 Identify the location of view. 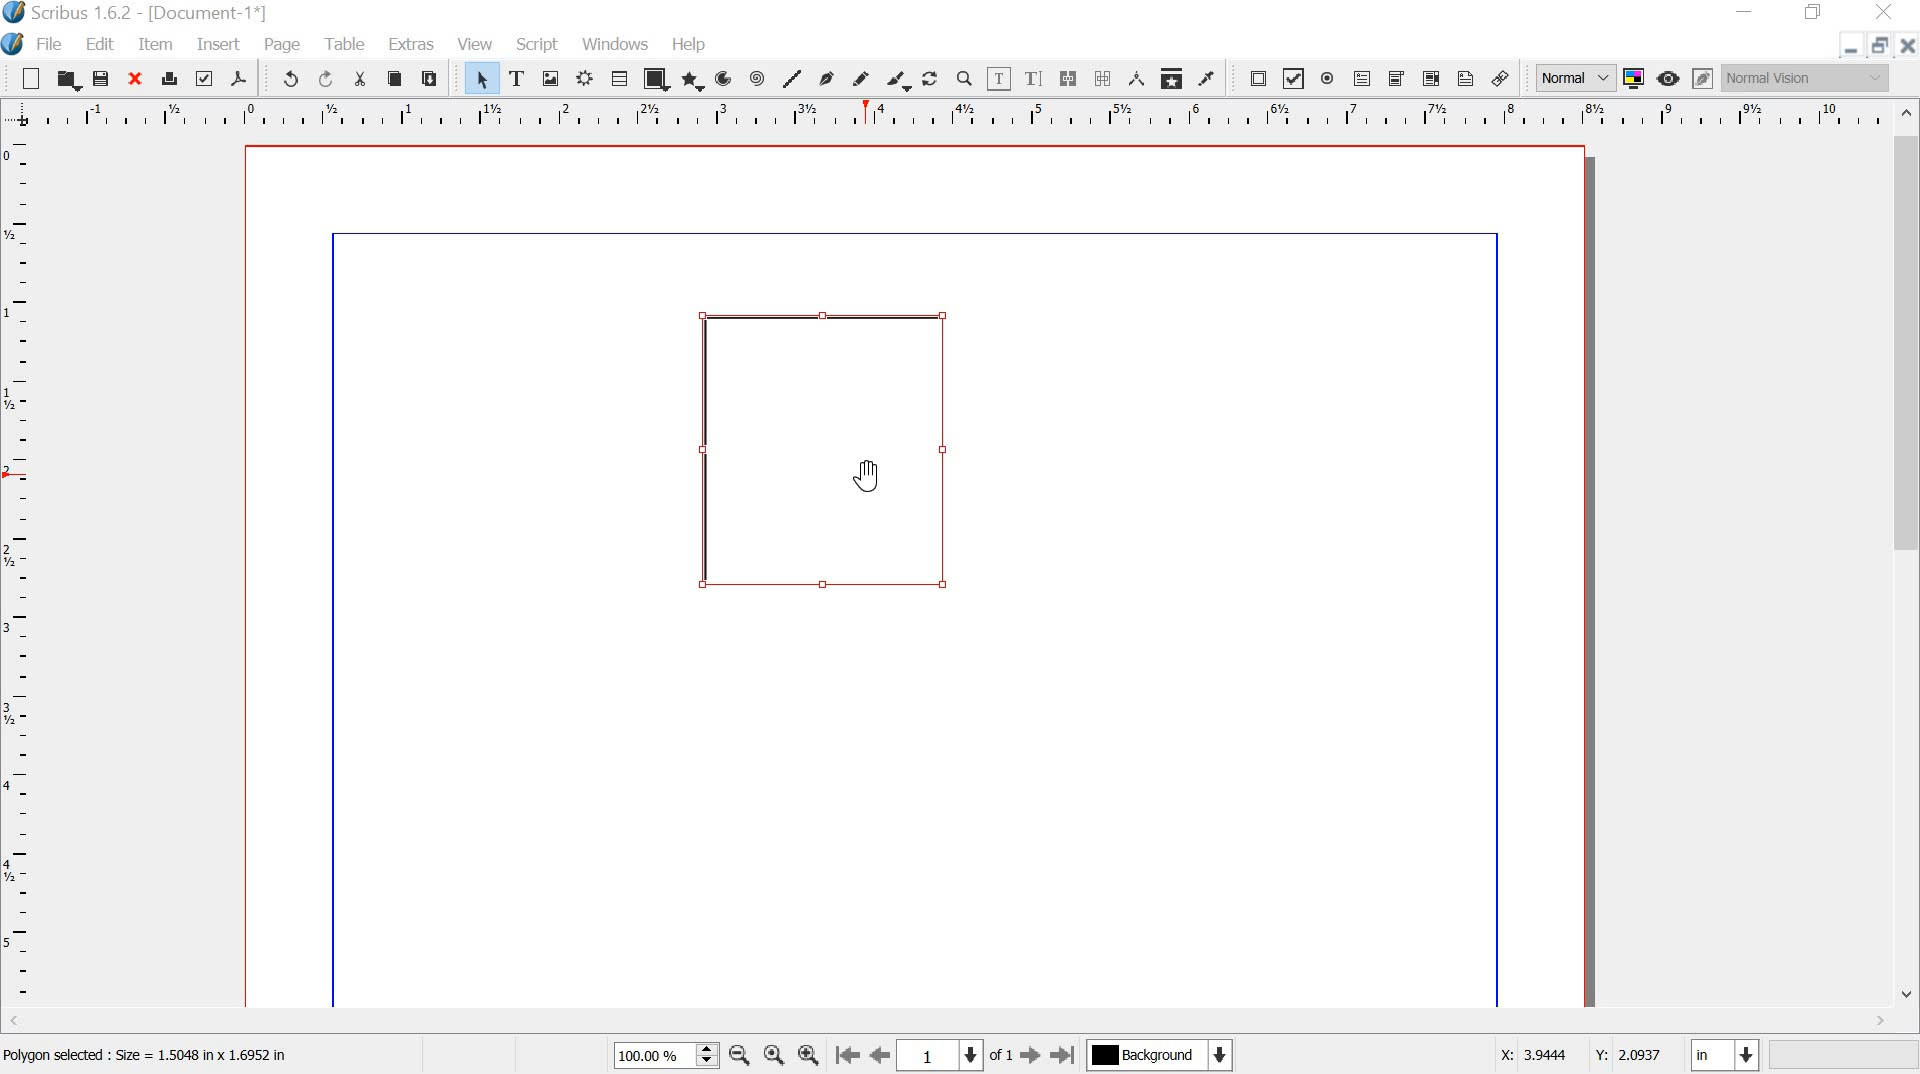
(477, 43).